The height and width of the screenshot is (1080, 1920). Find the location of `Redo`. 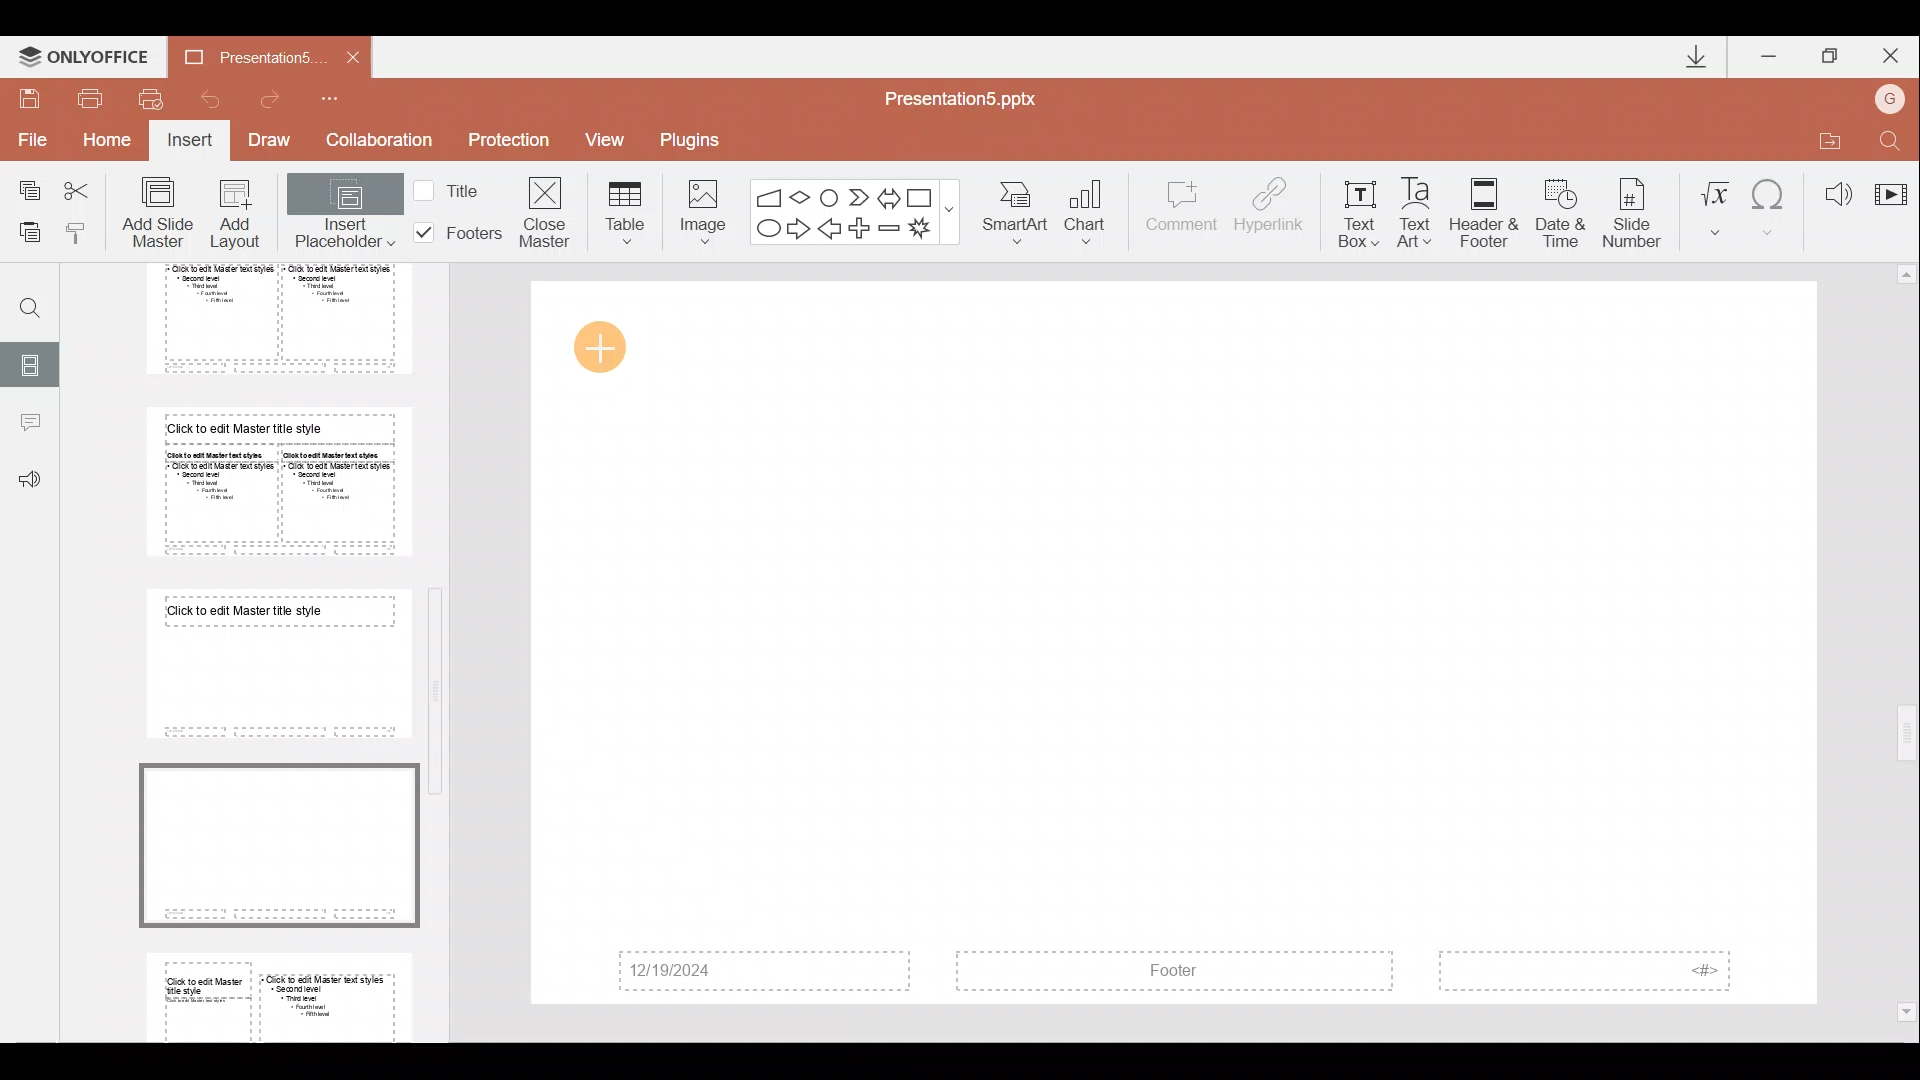

Redo is located at coordinates (278, 99).